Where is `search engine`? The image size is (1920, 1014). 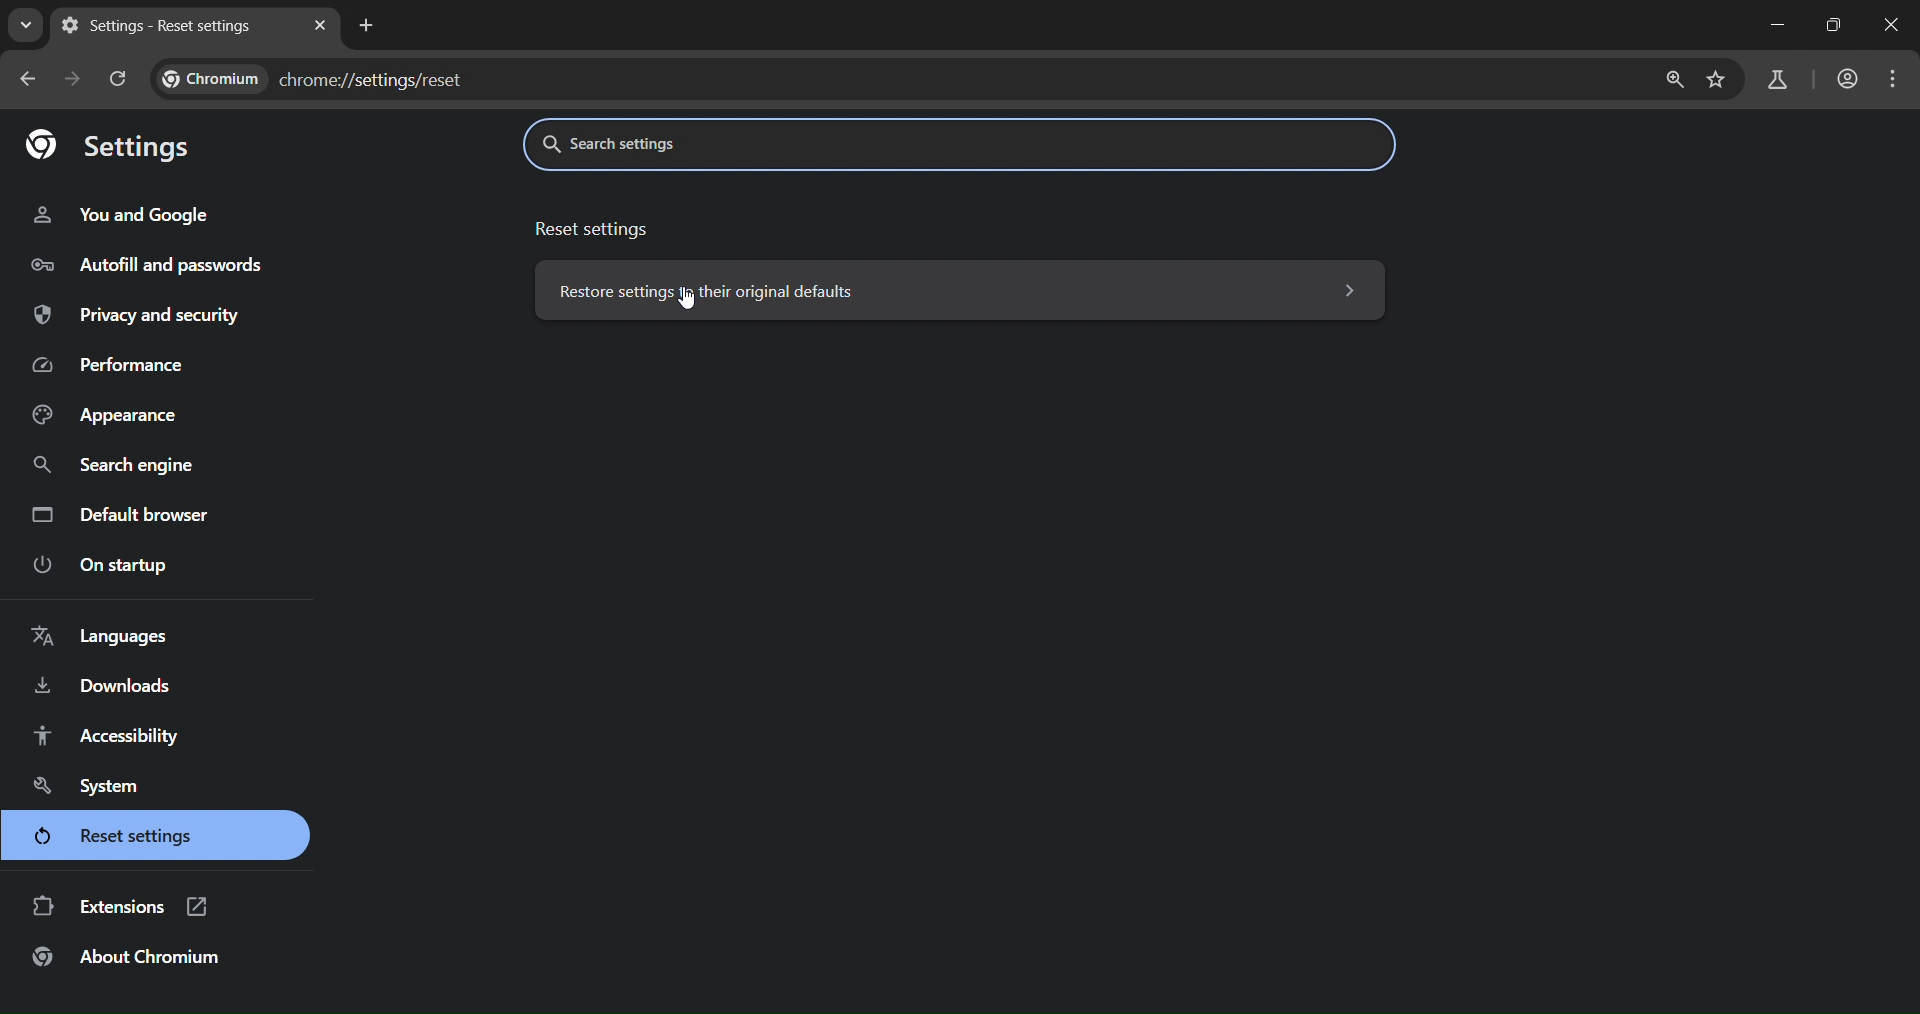
search engine is located at coordinates (119, 467).